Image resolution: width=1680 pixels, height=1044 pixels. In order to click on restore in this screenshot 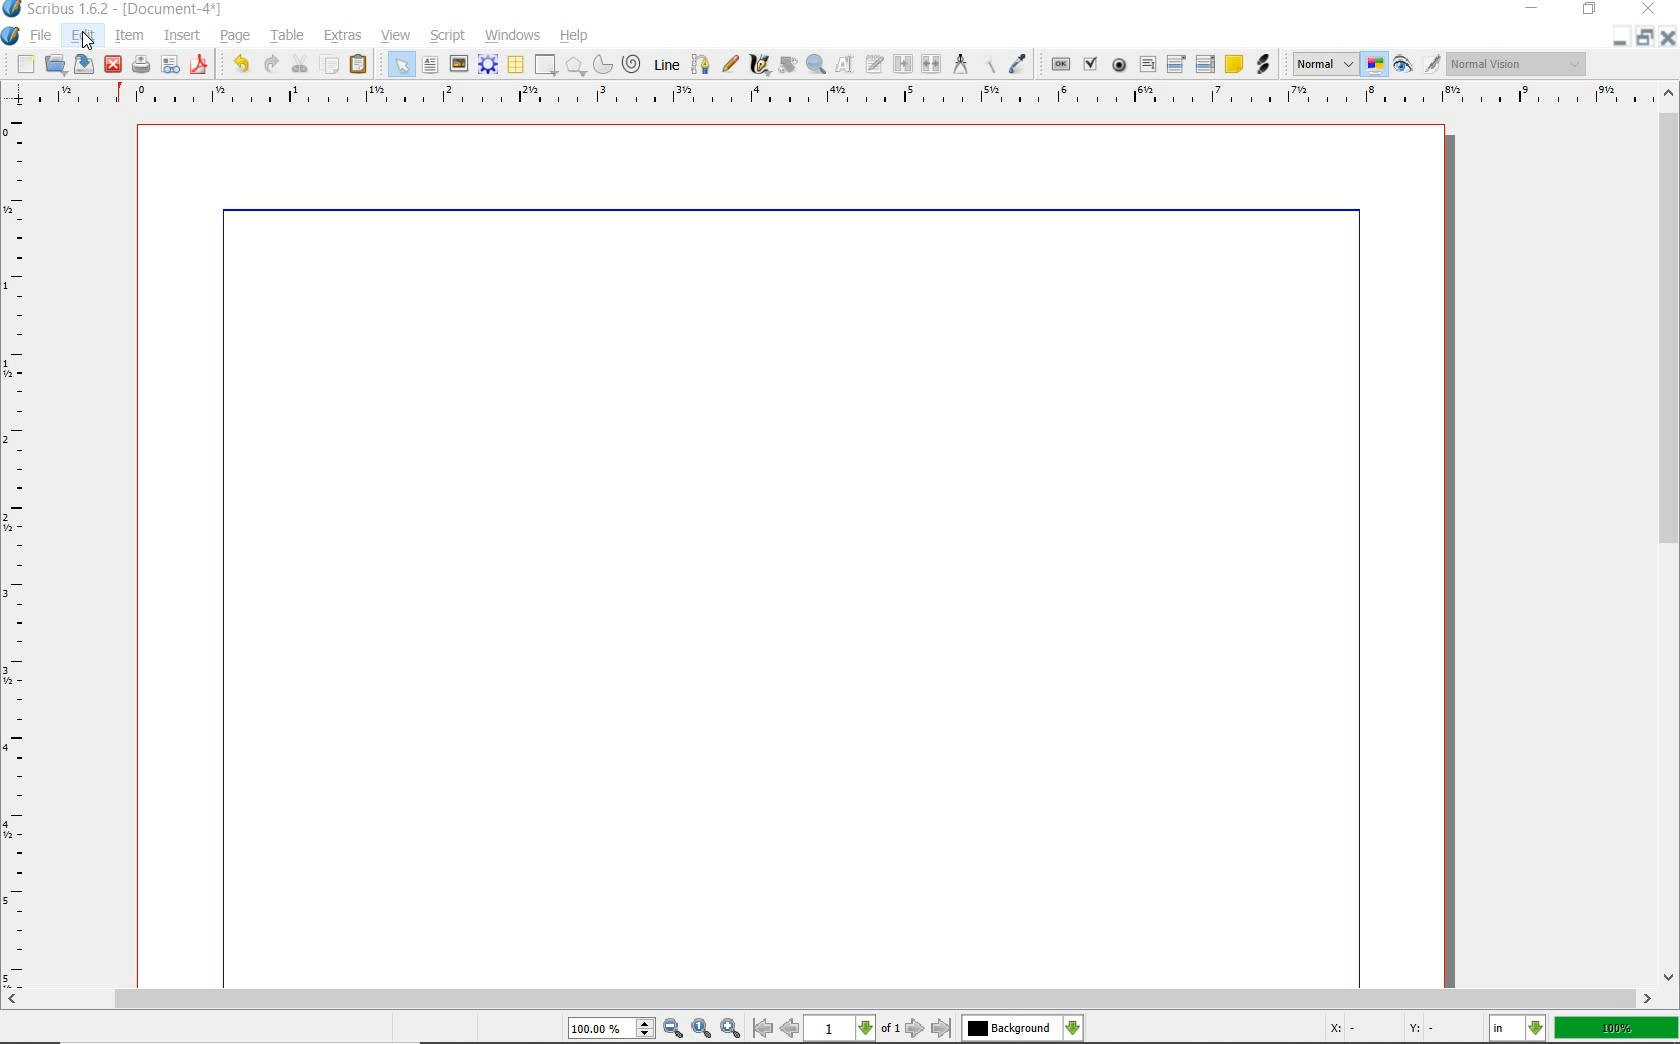, I will do `click(1591, 11)`.